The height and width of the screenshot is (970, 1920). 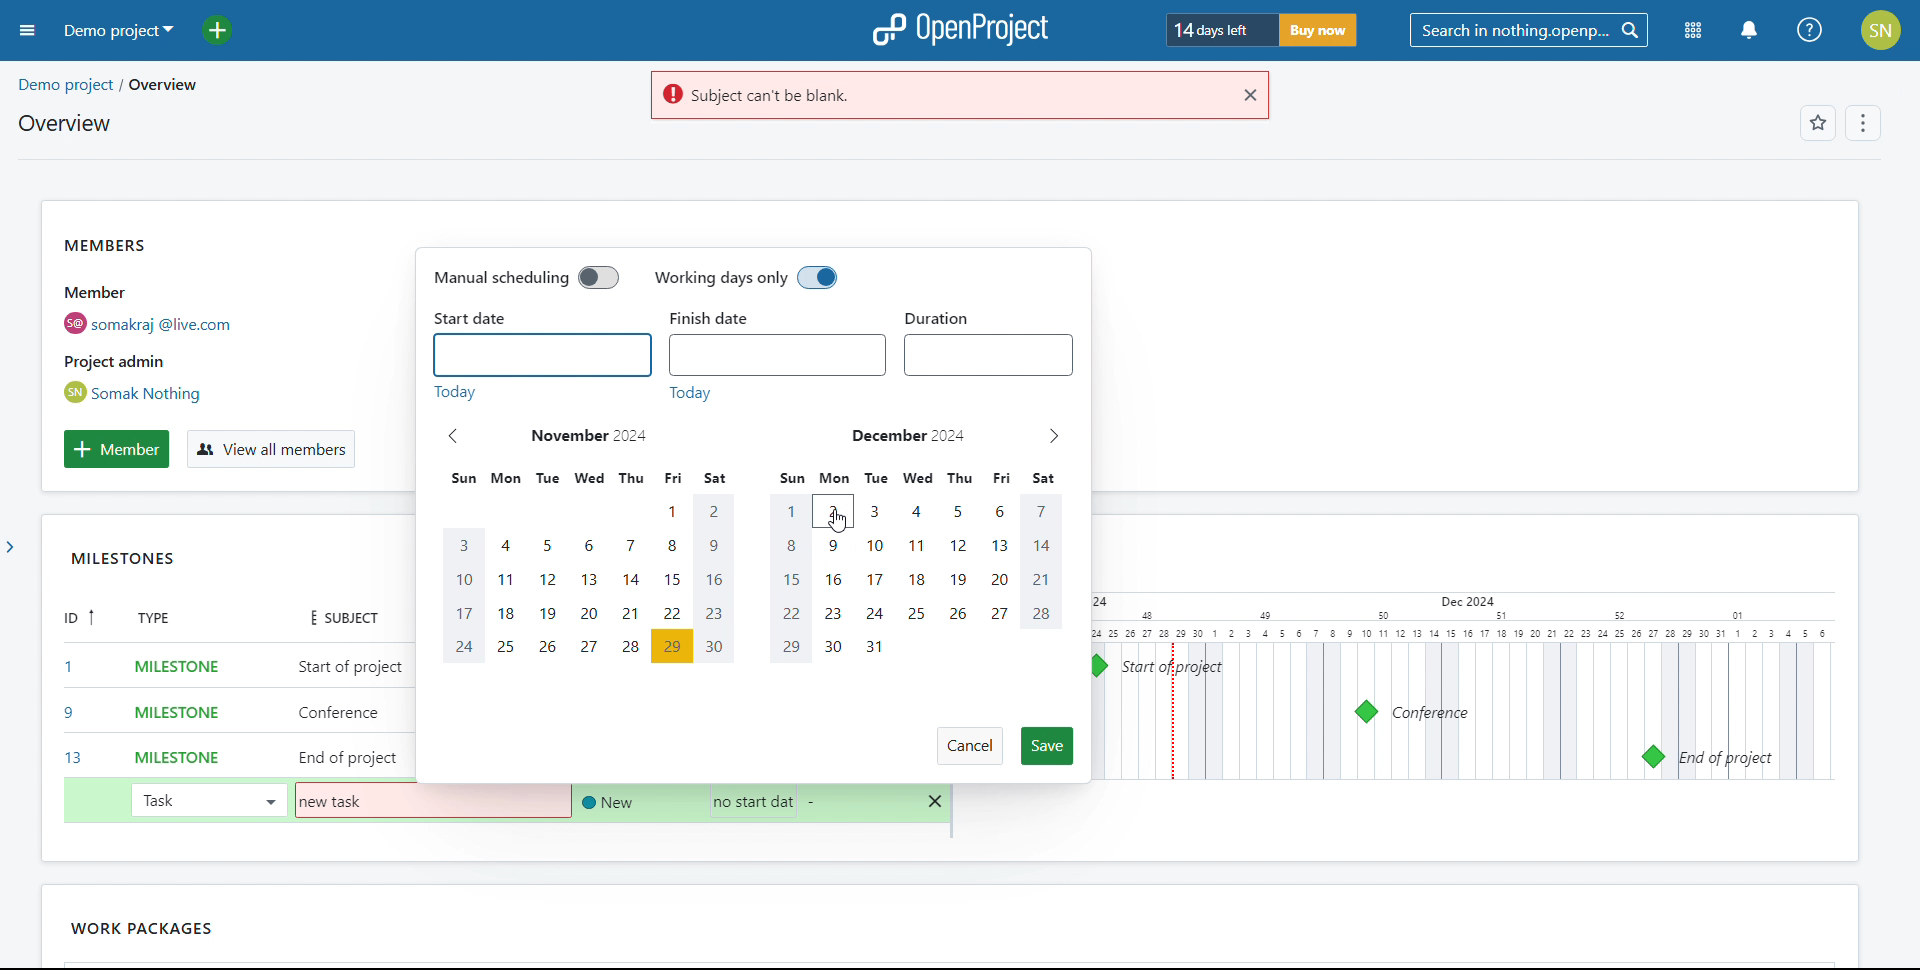 I want to click on buy now, so click(x=1316, y=30).